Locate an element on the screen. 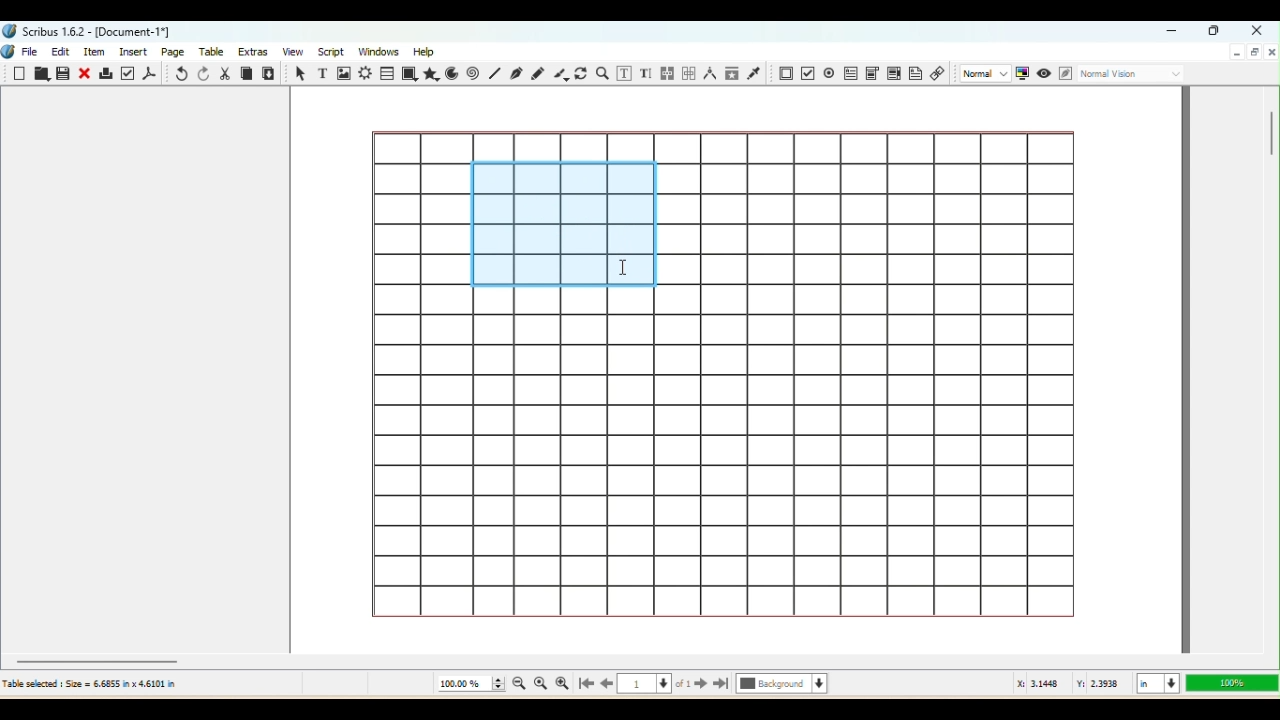 This screenshot has width=1280, height=720. Arc is located at coordinates (454, 73).